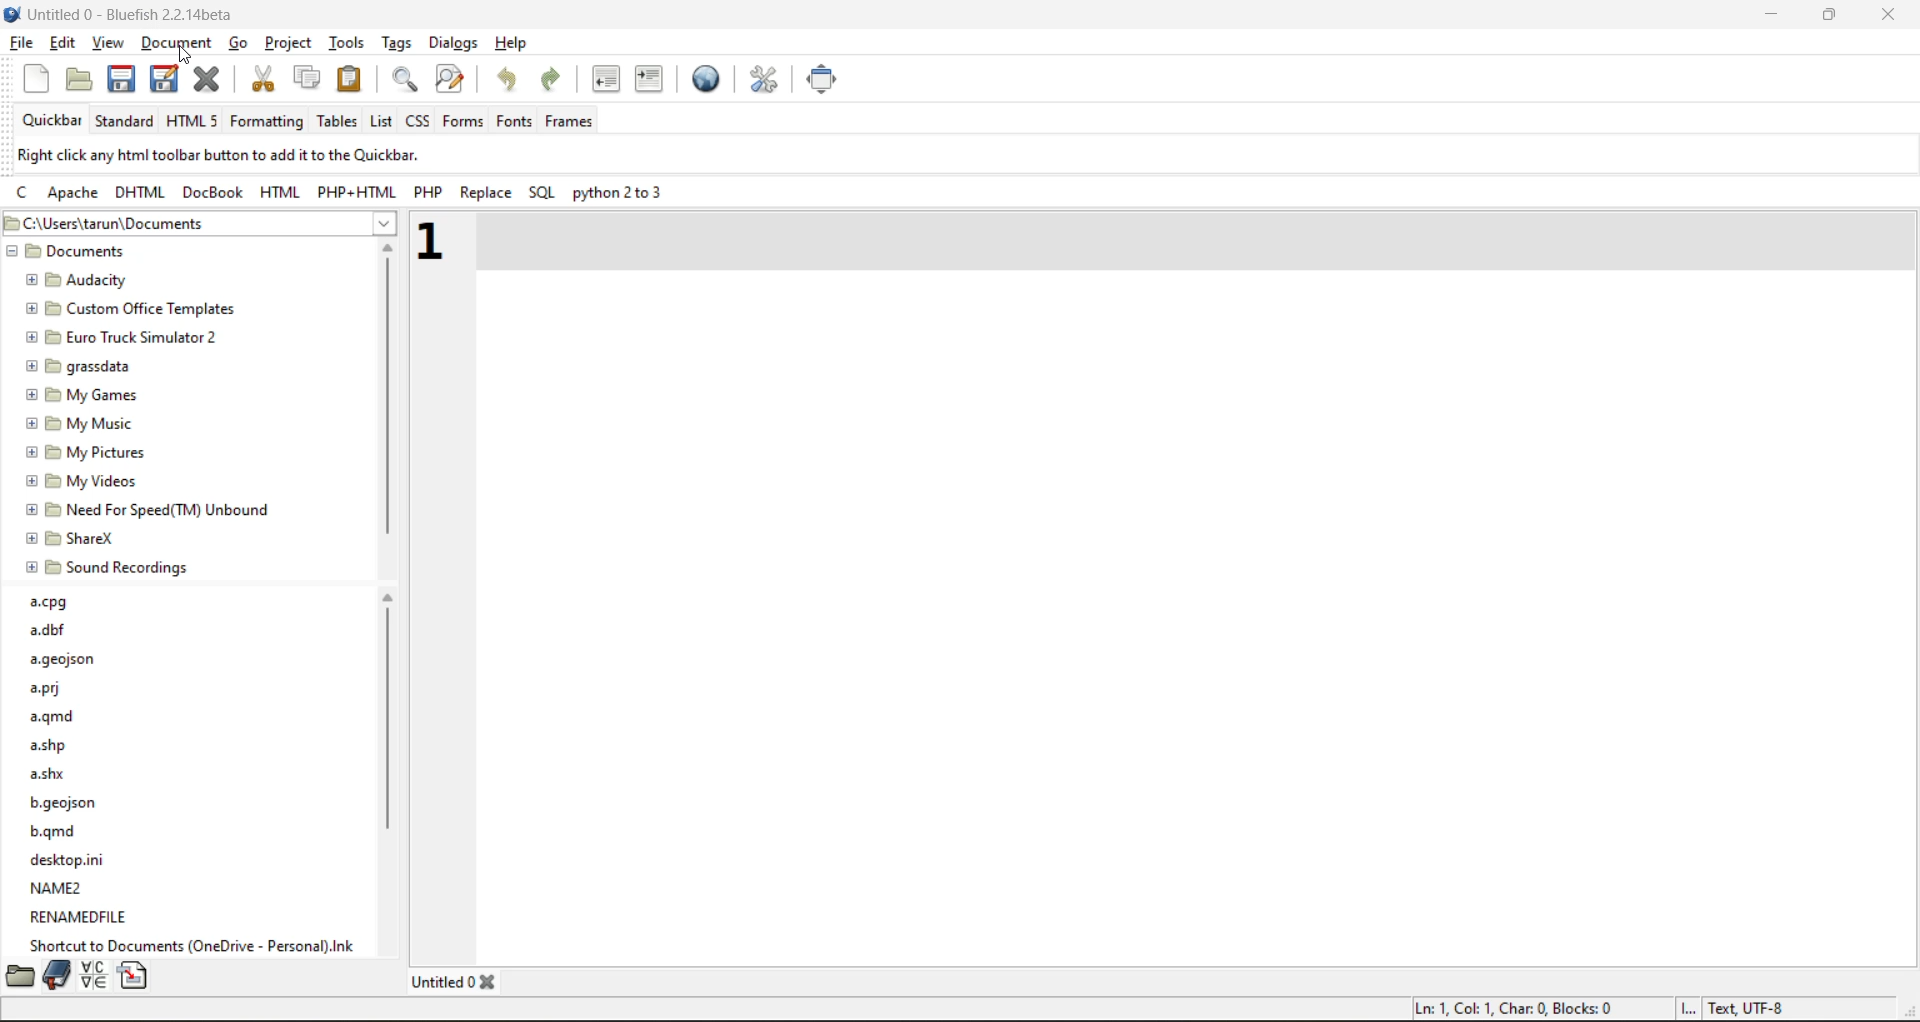 Image resolution: width=1920 pixels, height=1022 pixels. What do you see at coordinates (57, 832) in the screenshot?
I see `b.qmd` at bounding box center [57, 832].